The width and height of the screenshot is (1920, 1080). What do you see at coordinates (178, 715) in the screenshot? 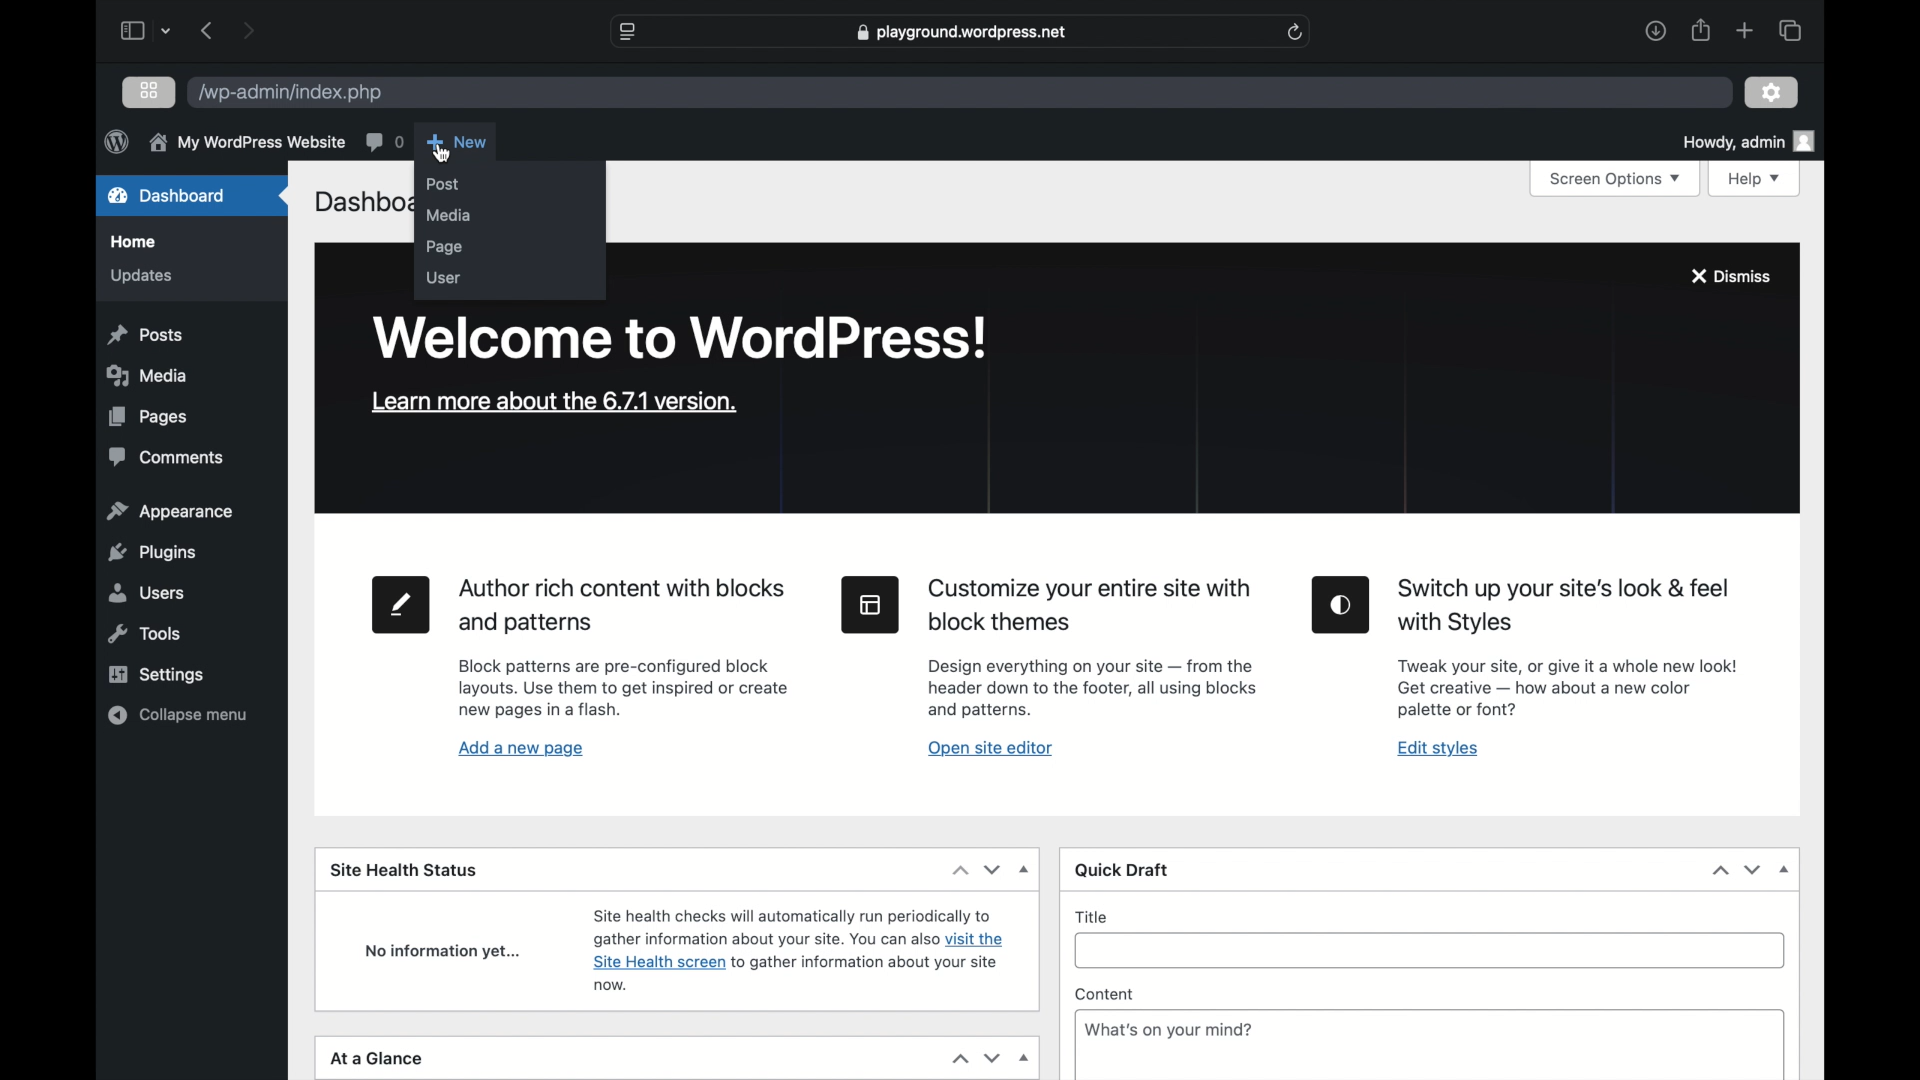
I see `collapse menu` at bounding box center [178, 715].